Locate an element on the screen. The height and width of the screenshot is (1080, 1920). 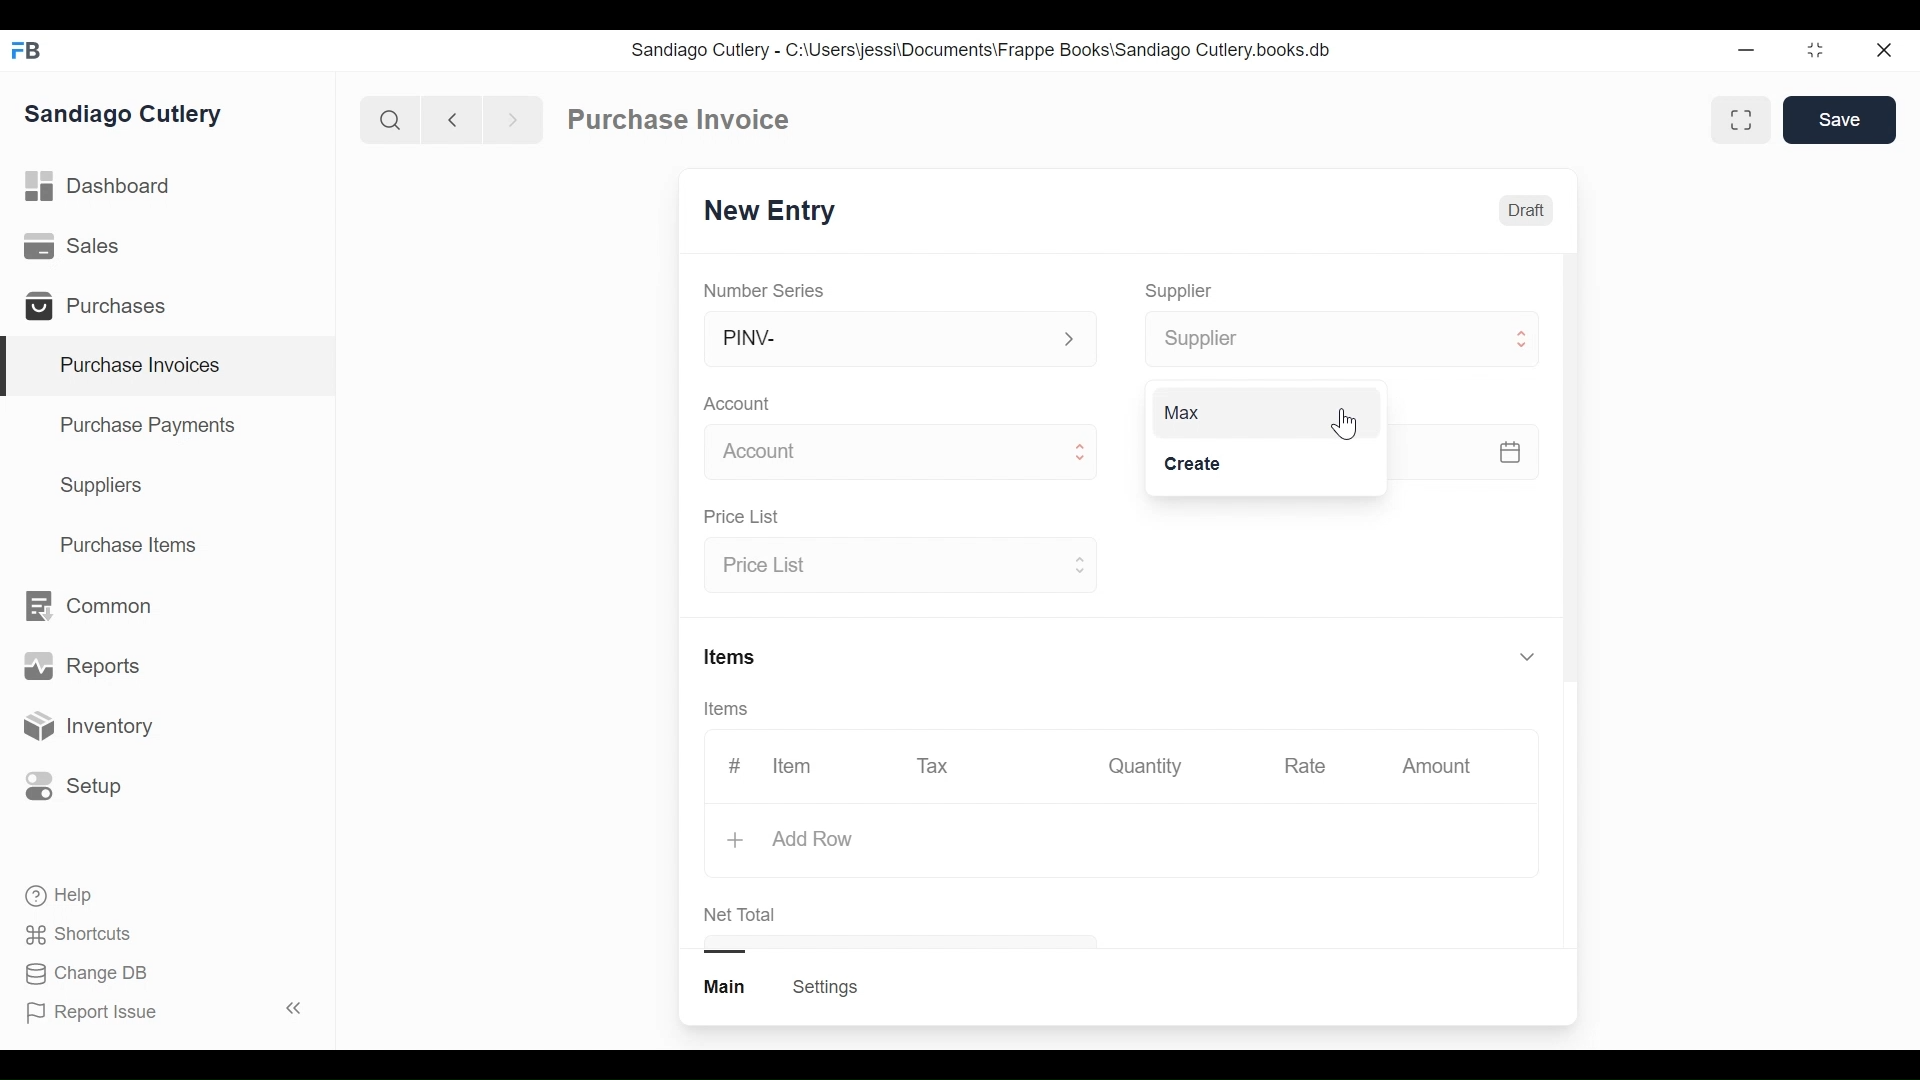
close is located at coordinates (1882, 51).